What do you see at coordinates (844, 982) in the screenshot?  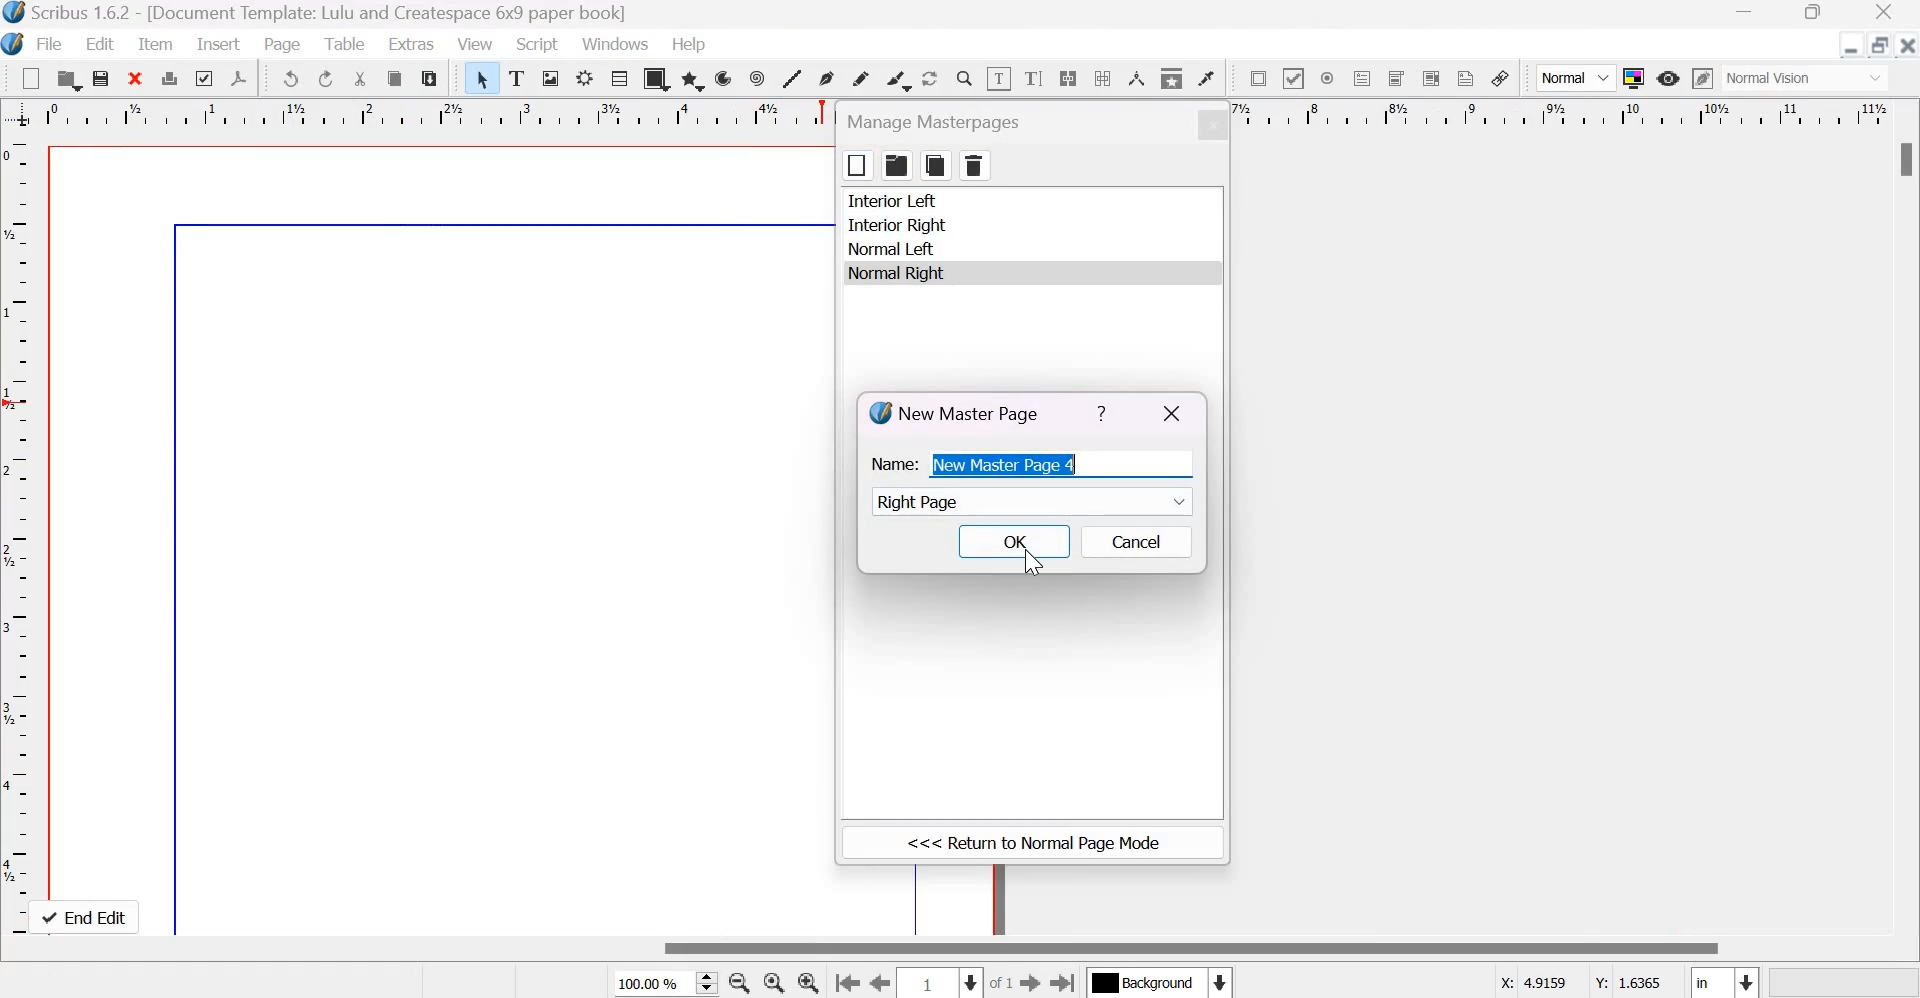 I see `go to the first page` at bounding box center [844, 982].